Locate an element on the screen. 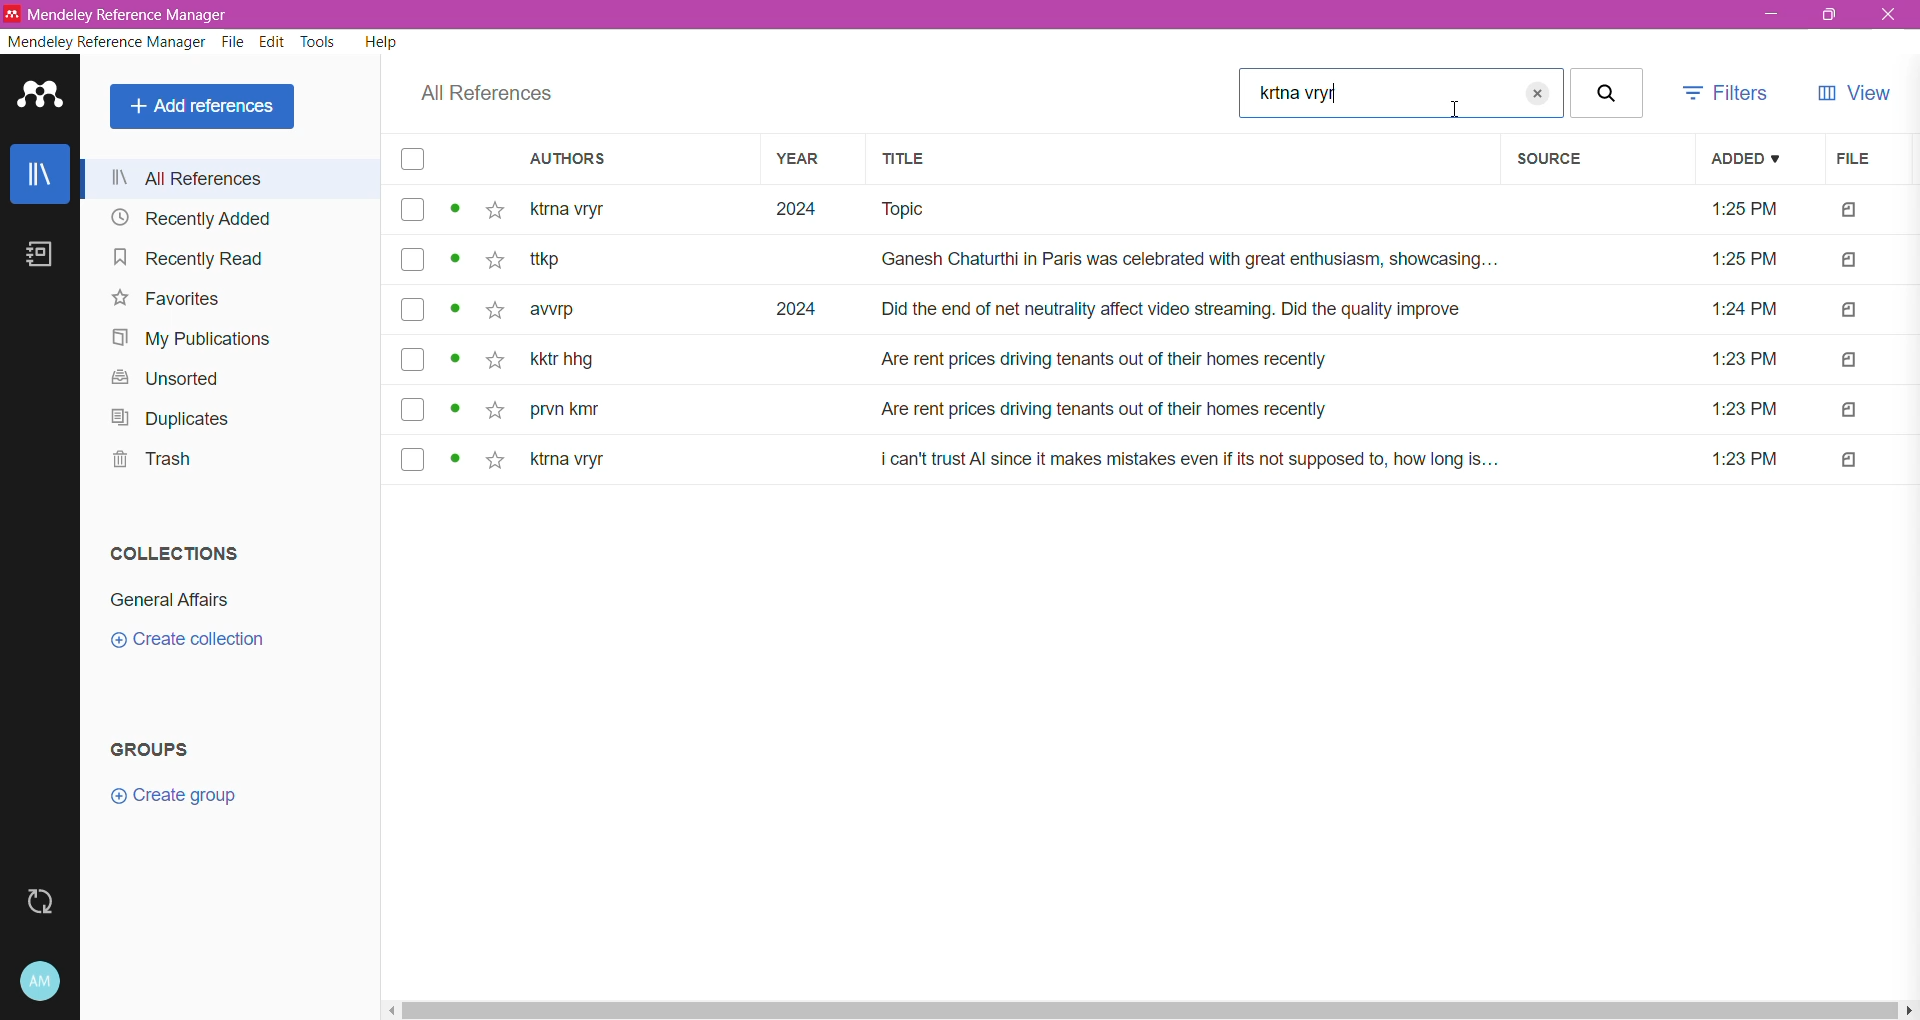 This screenshot has height=1020, width=1920. Year is located at coordinates (806, 161).